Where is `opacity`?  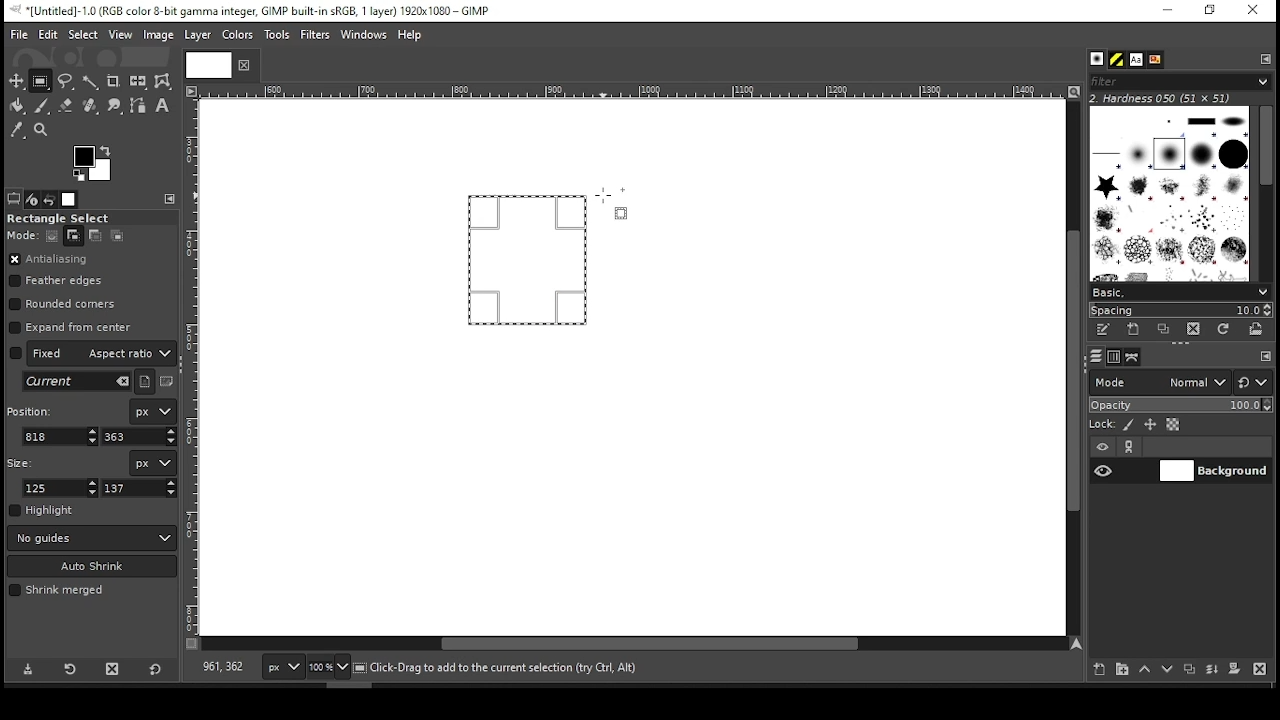
opacity is located at coordinates (1179, 407).